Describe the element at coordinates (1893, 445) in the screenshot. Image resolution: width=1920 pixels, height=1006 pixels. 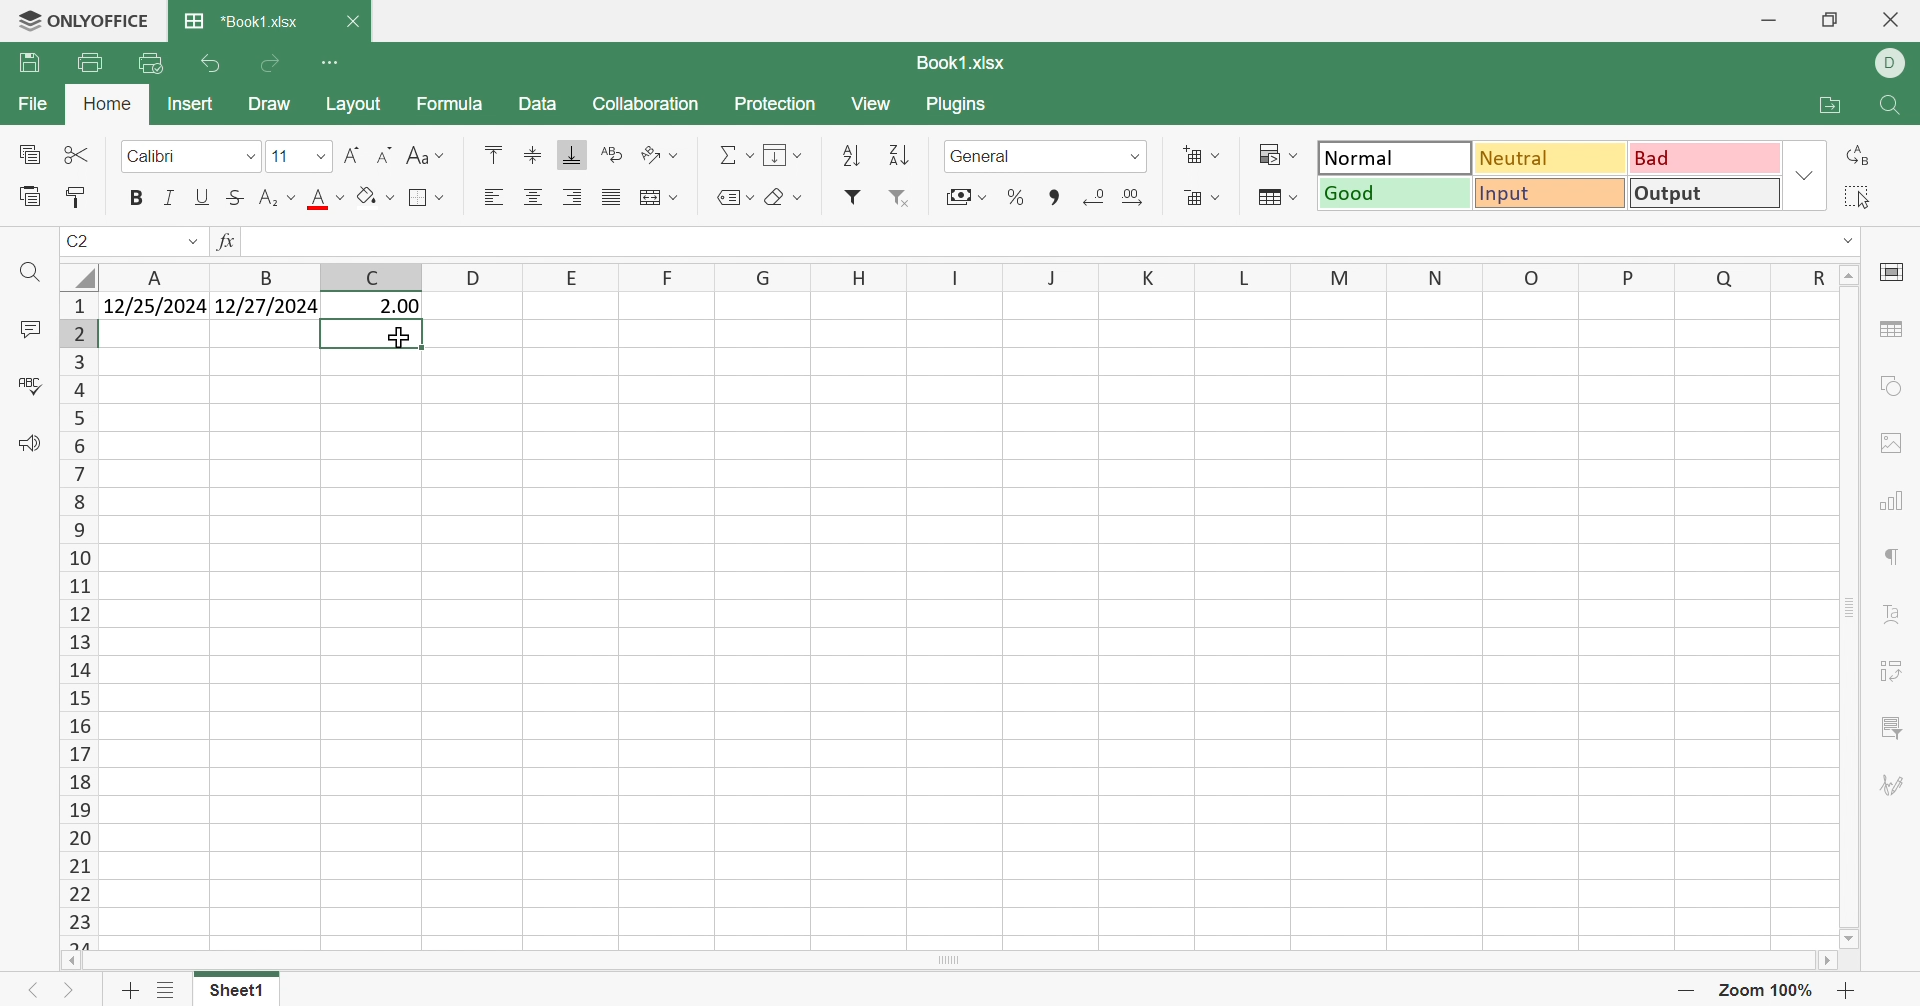
I see `Image settings` at that location.